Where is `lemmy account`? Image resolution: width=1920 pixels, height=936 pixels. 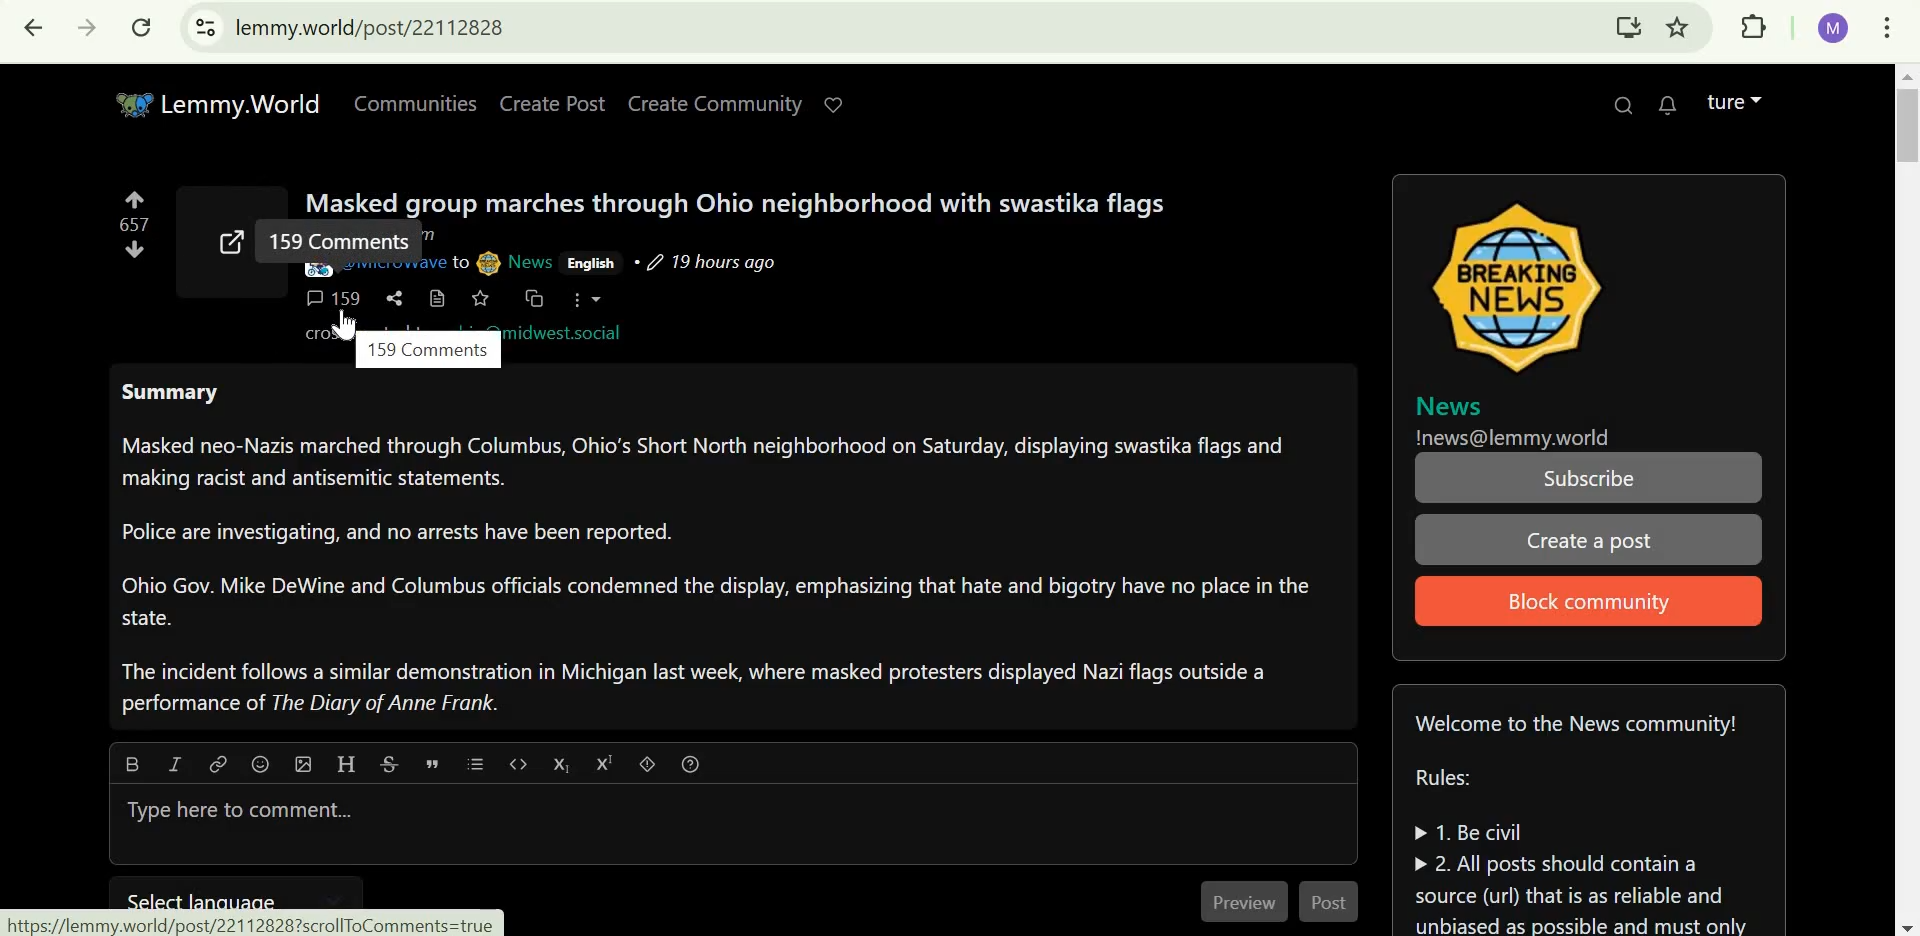
lemmy account is located at coordinates (1736, 103).